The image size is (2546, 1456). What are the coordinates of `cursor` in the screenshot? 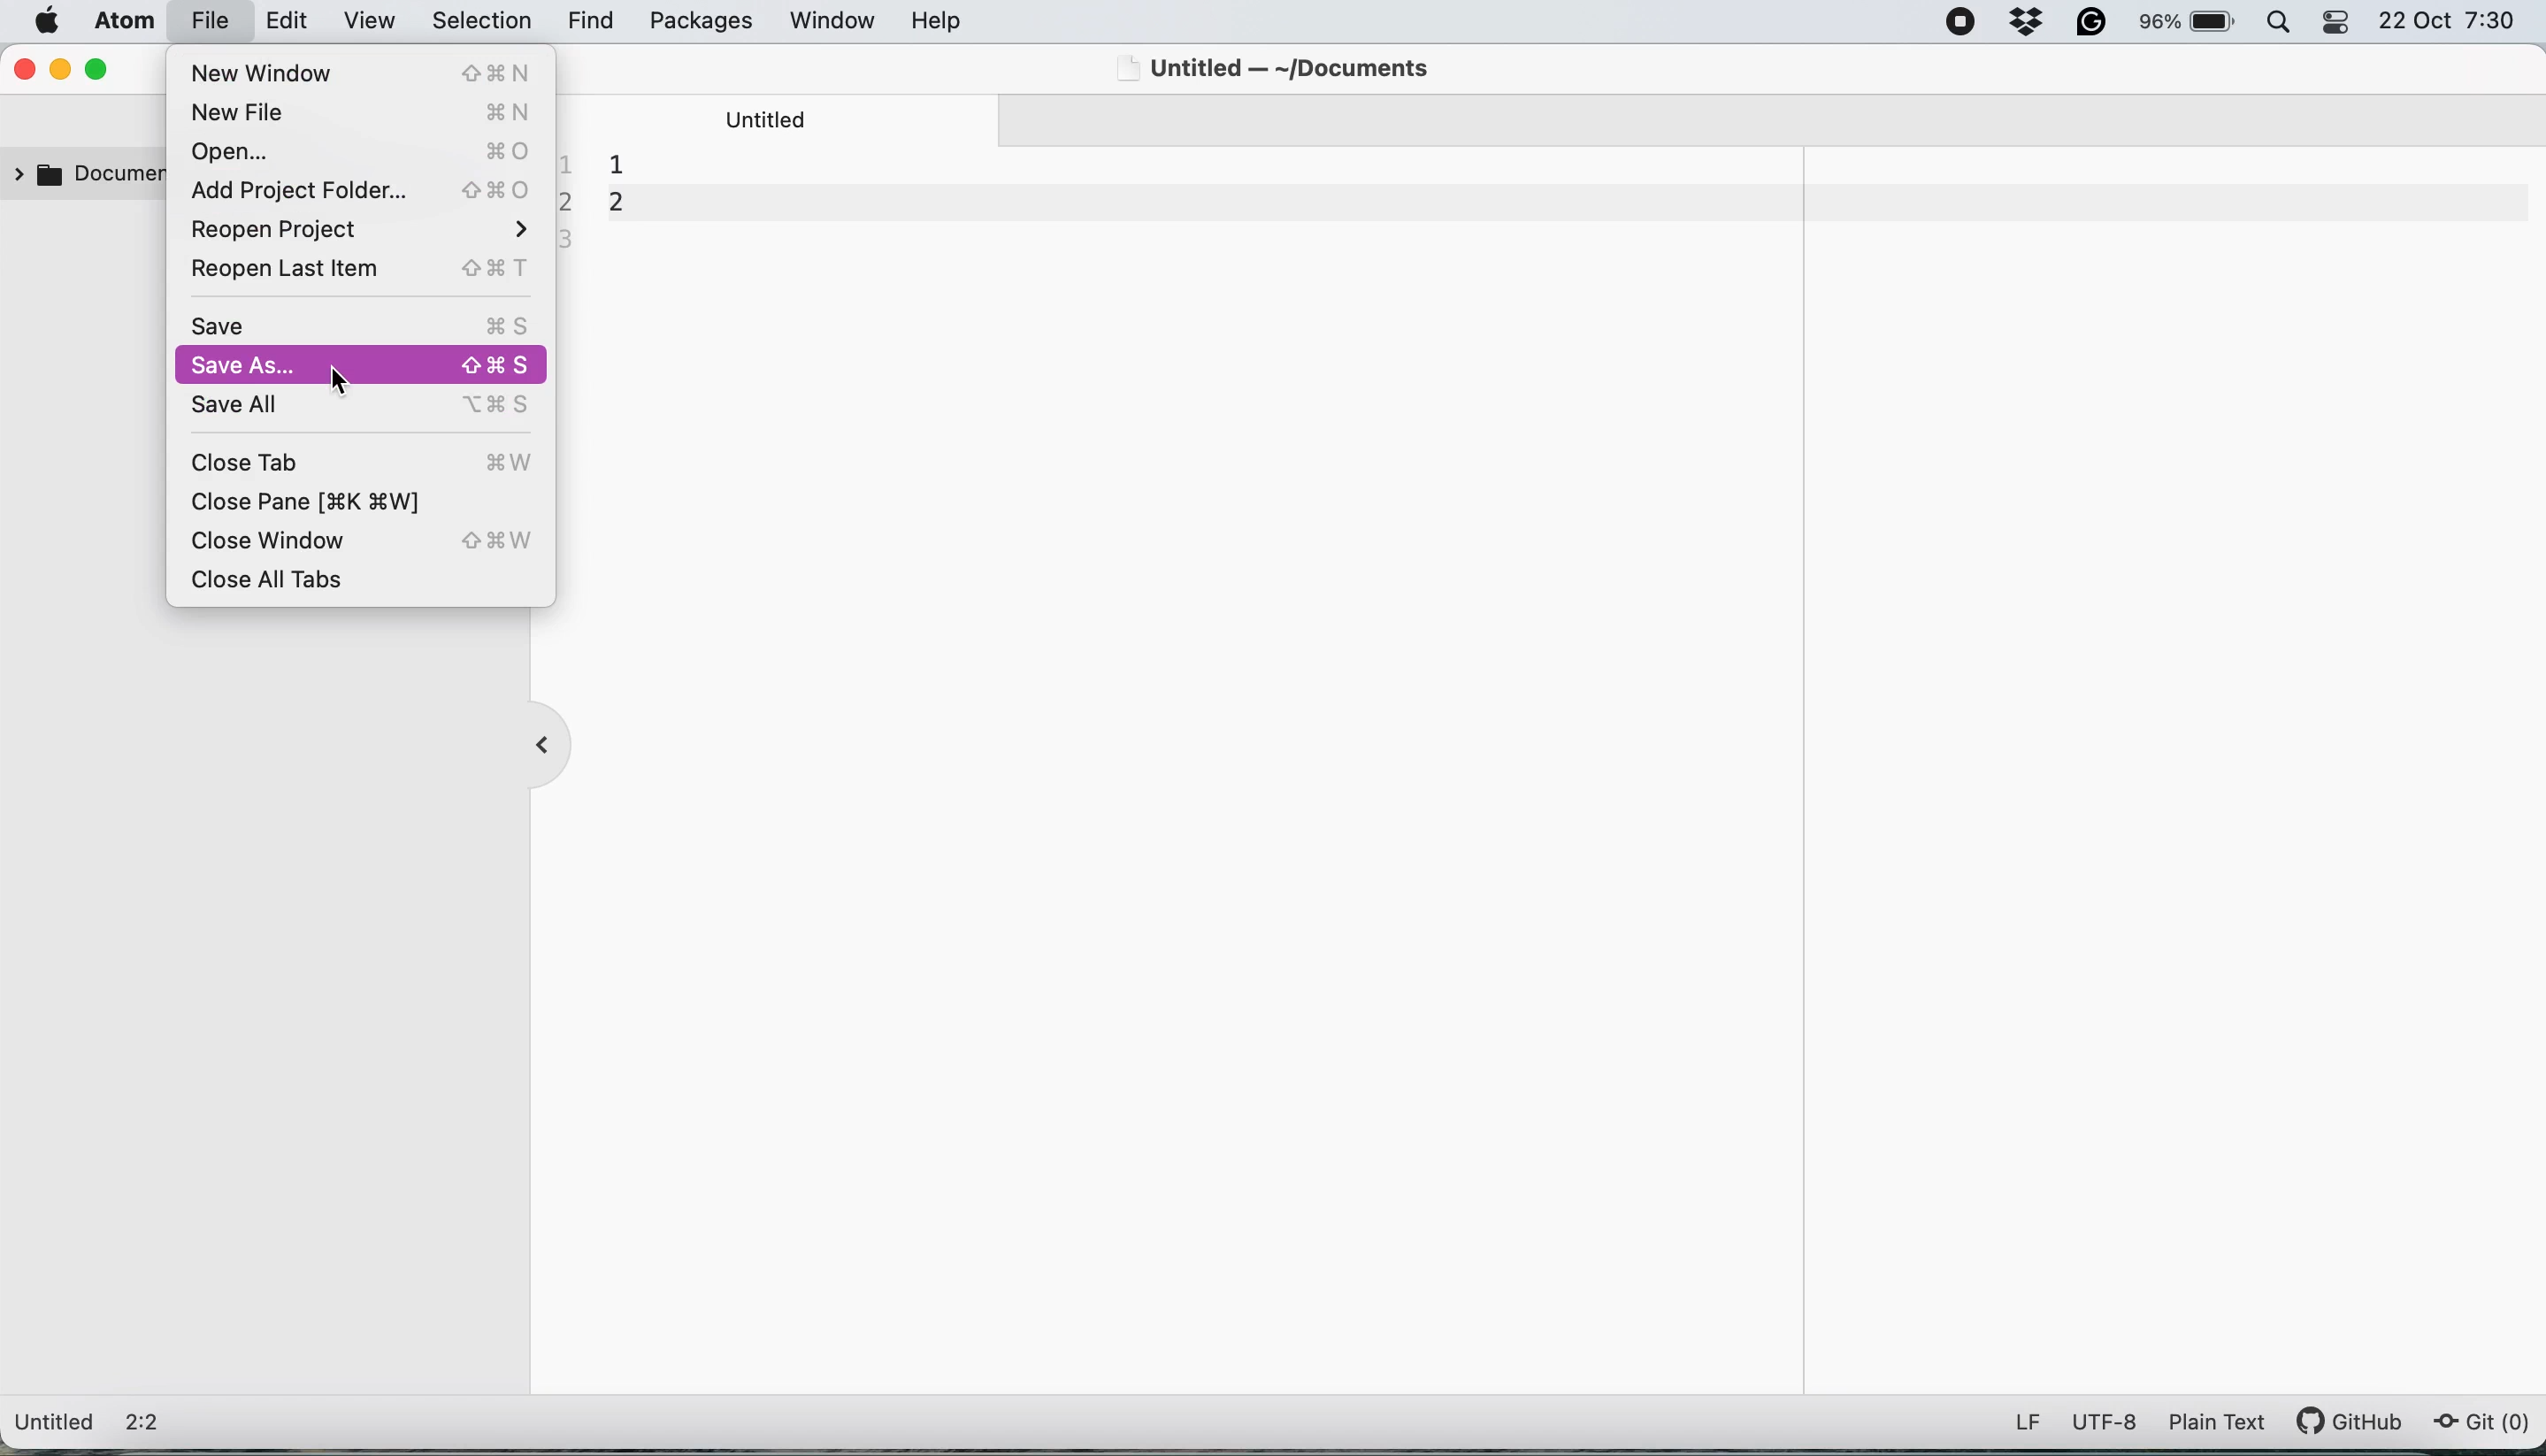 It's located at (343, 383).